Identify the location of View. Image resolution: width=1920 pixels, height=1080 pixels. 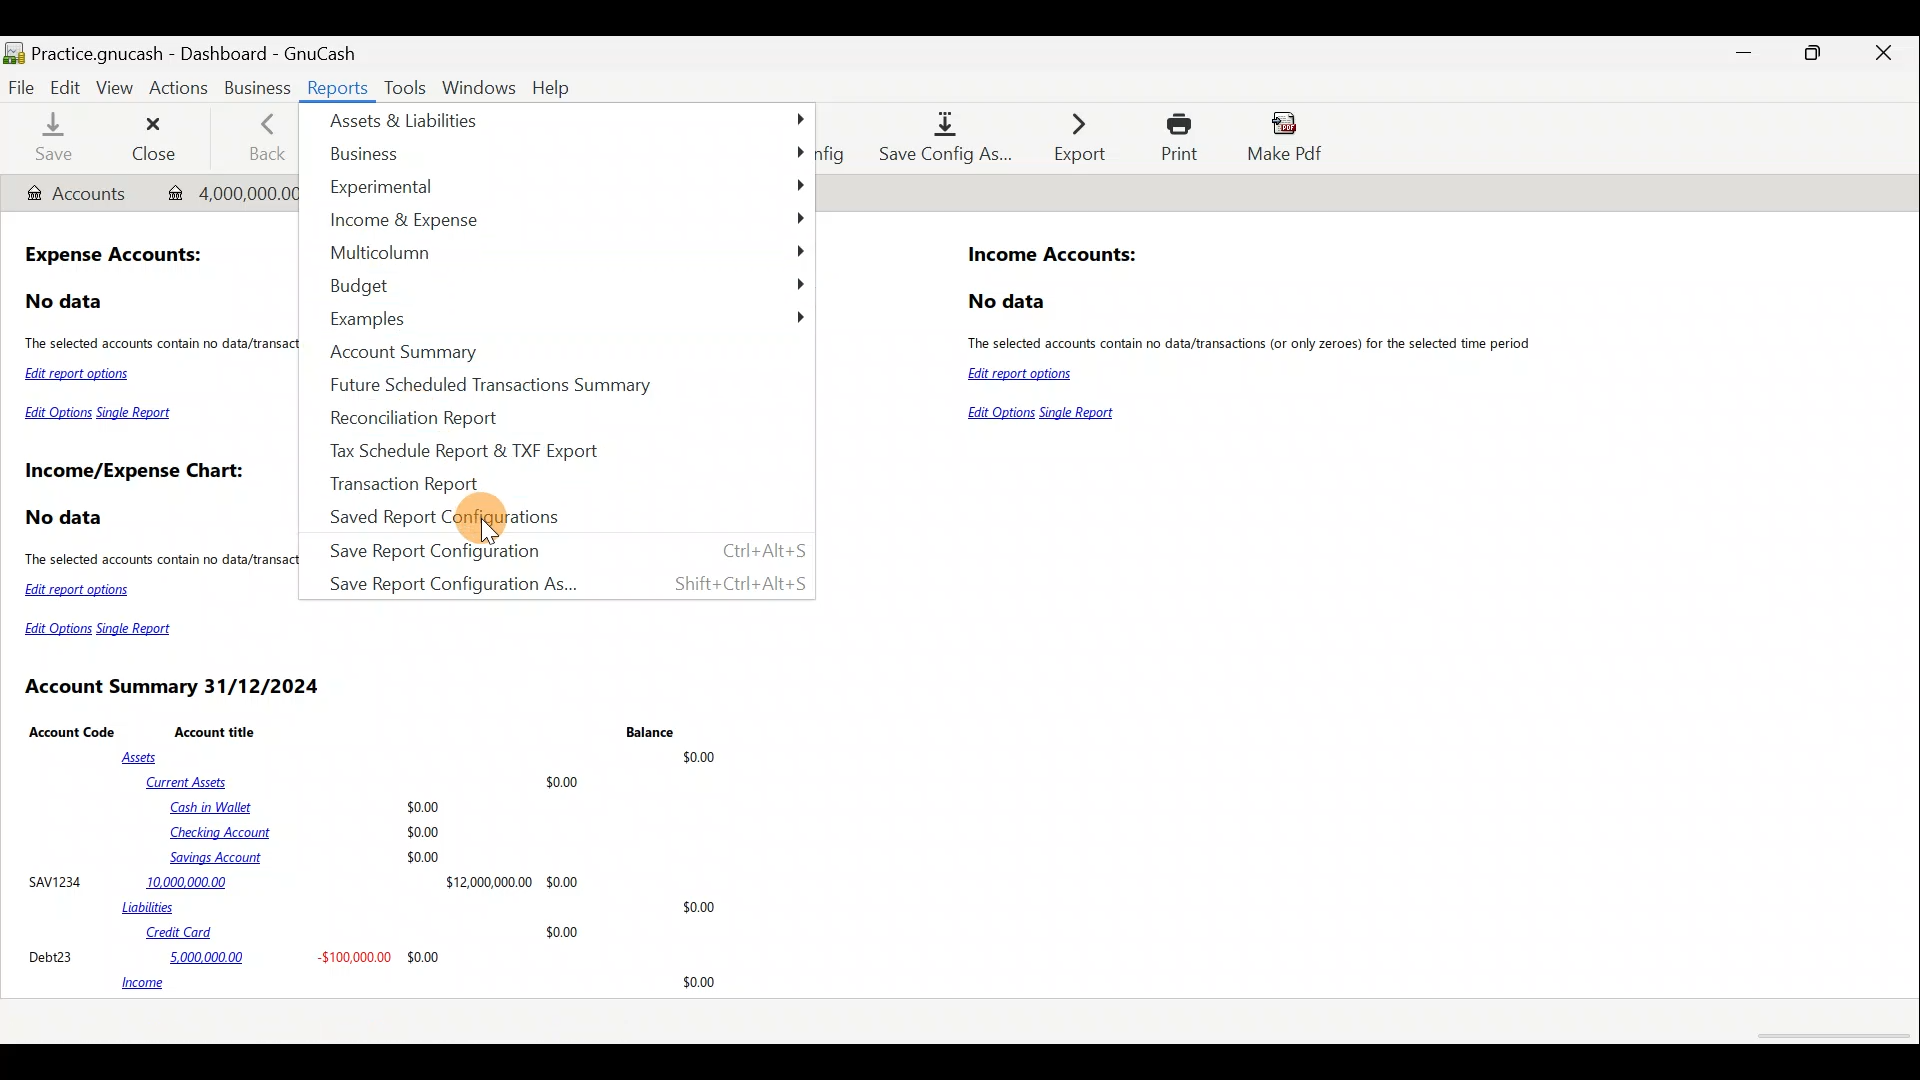
(117, 88).